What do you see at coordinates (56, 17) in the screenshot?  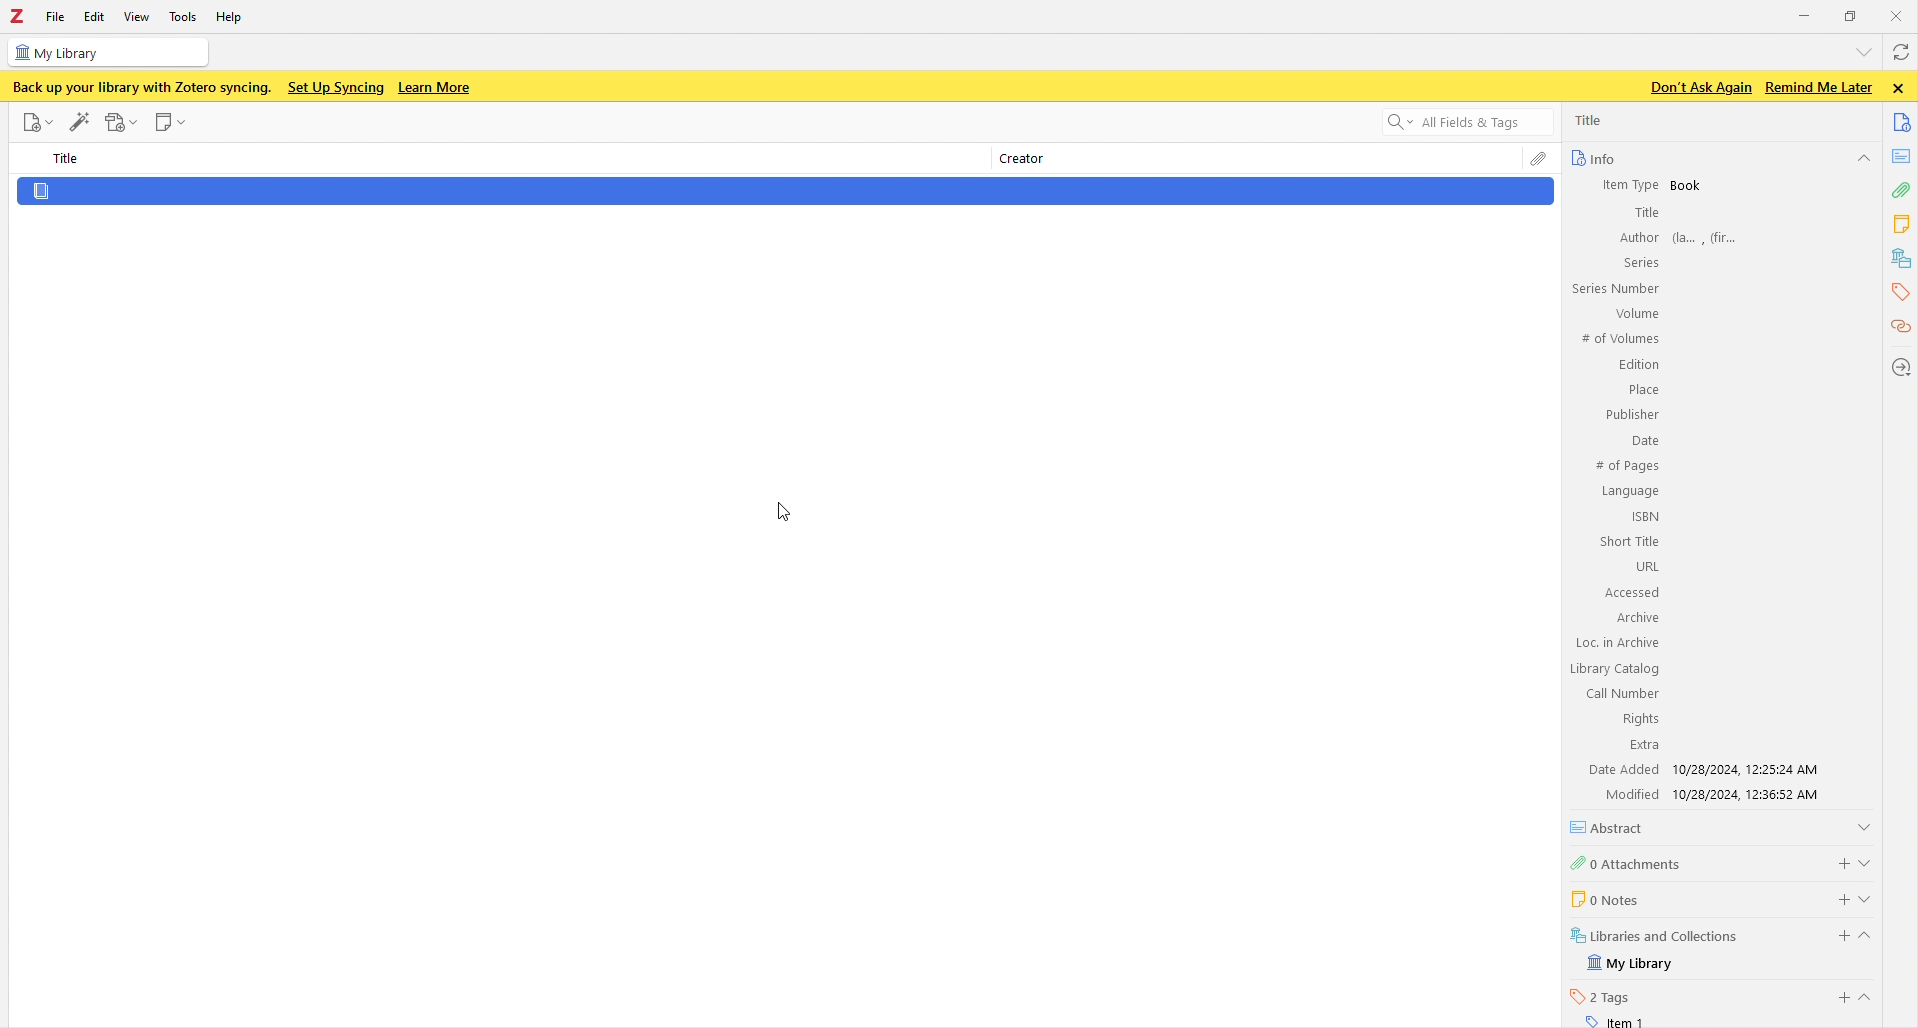 I see `FIle` at bounding box center [56, 17].